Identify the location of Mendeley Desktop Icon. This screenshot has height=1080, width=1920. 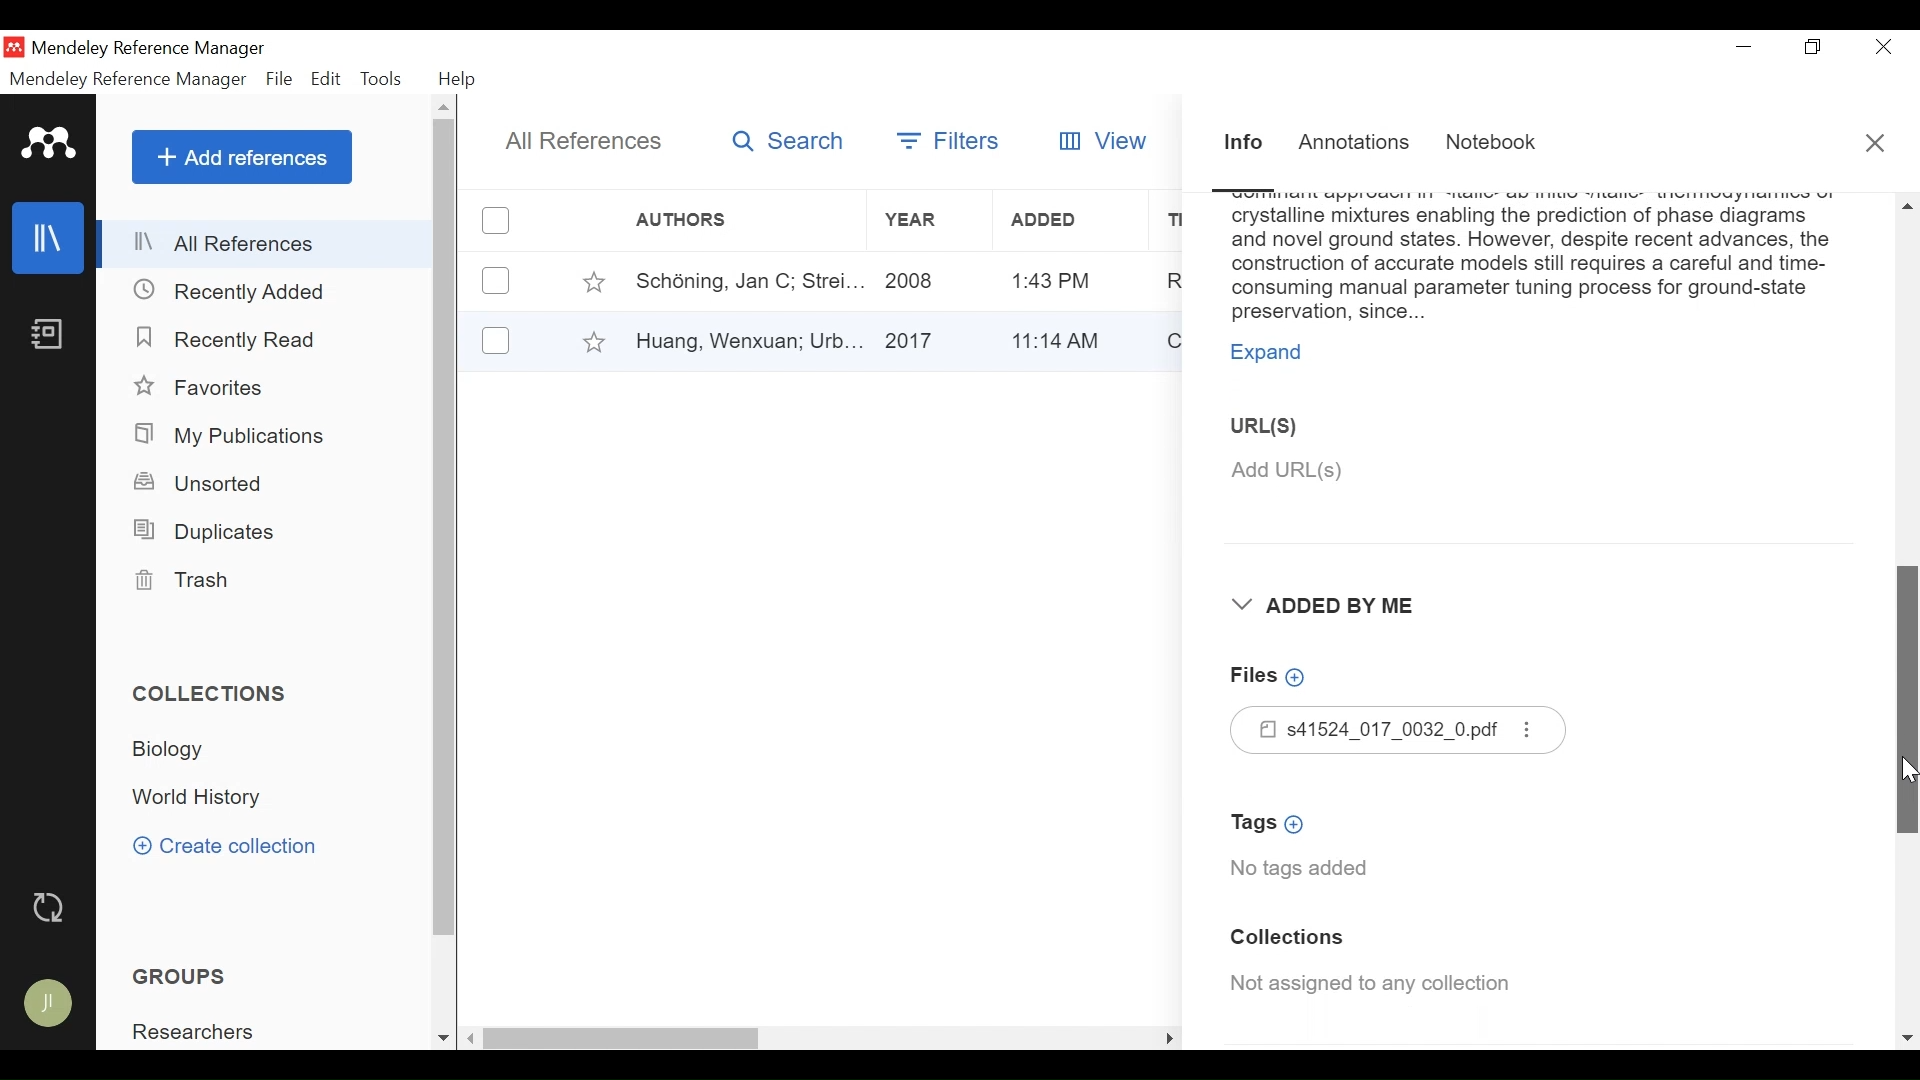
(13, 47).